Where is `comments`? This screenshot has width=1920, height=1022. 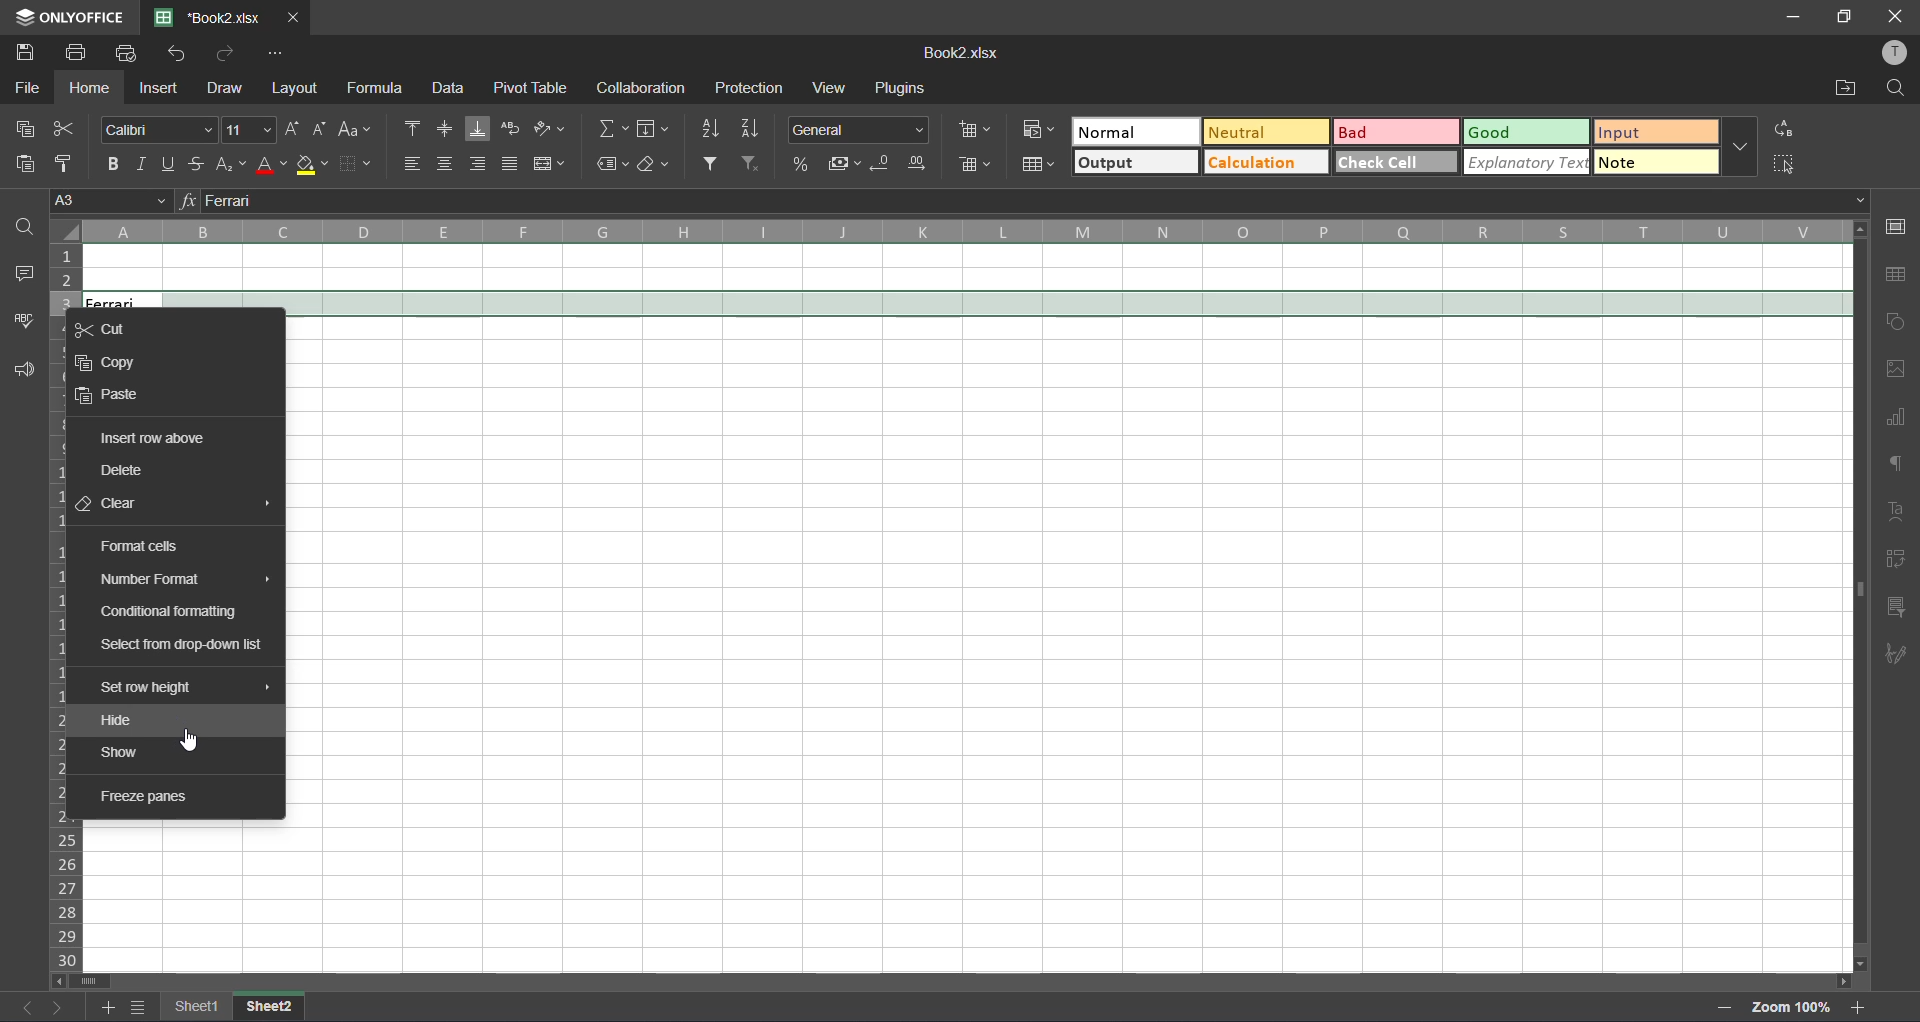
comments is located at coordinates (23, 274).